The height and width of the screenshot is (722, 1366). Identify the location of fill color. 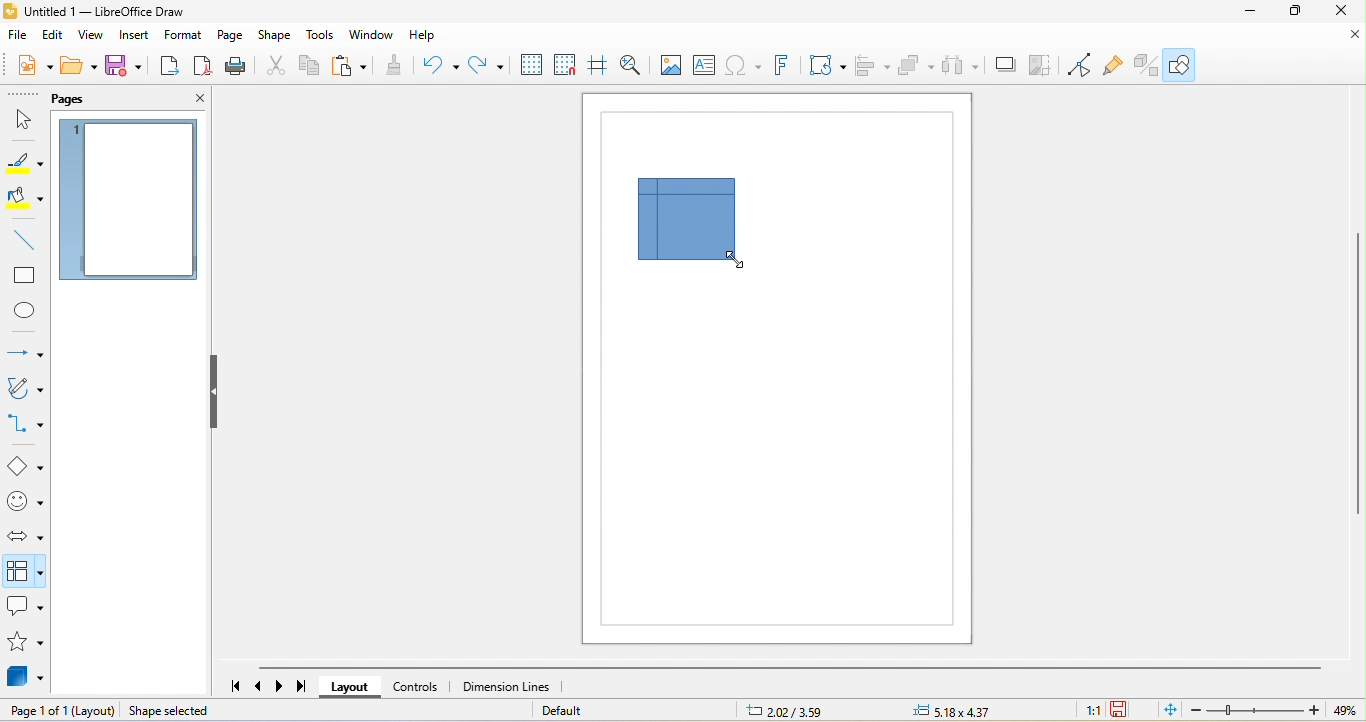
(23, 198).